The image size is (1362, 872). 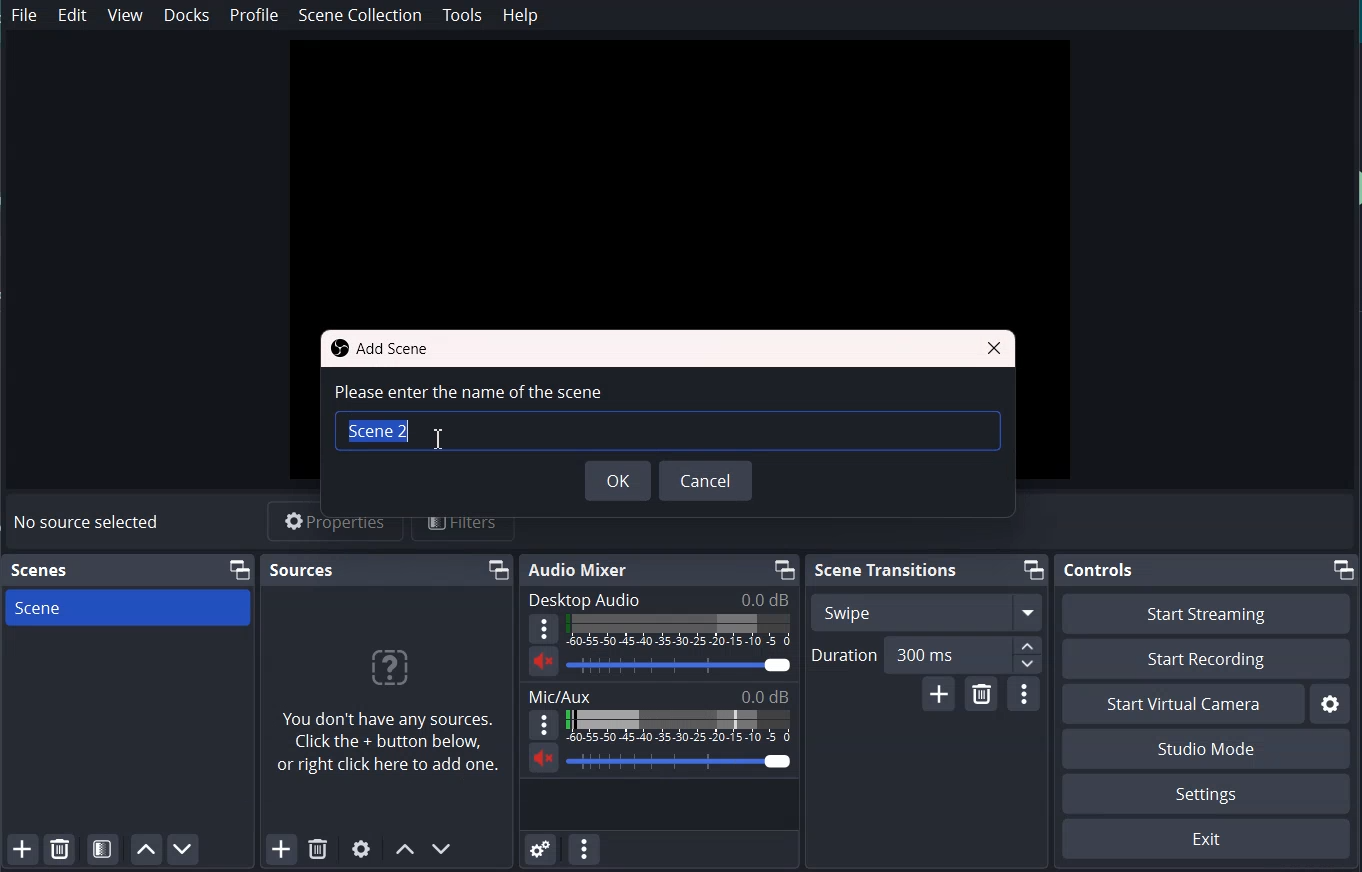 I want to click on File preview window, so click(x=679, y=174).